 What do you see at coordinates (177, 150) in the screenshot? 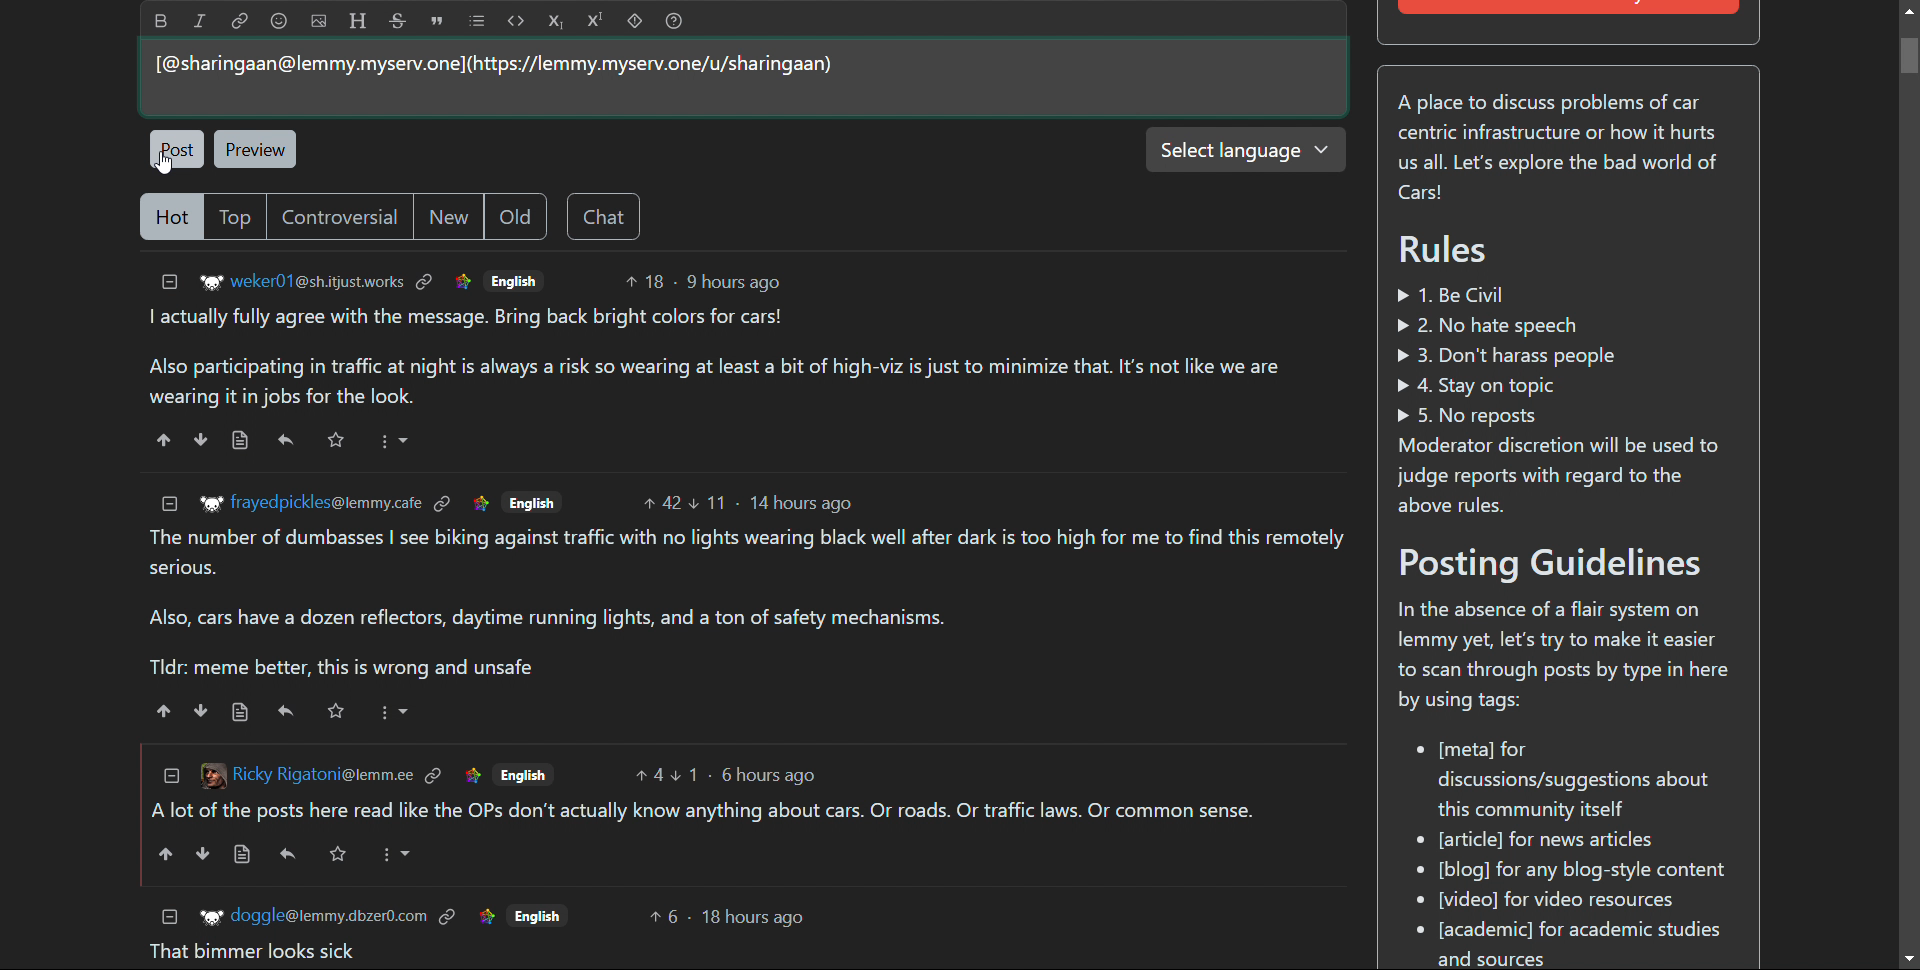
I see `post` at bounding box center [177, 150].